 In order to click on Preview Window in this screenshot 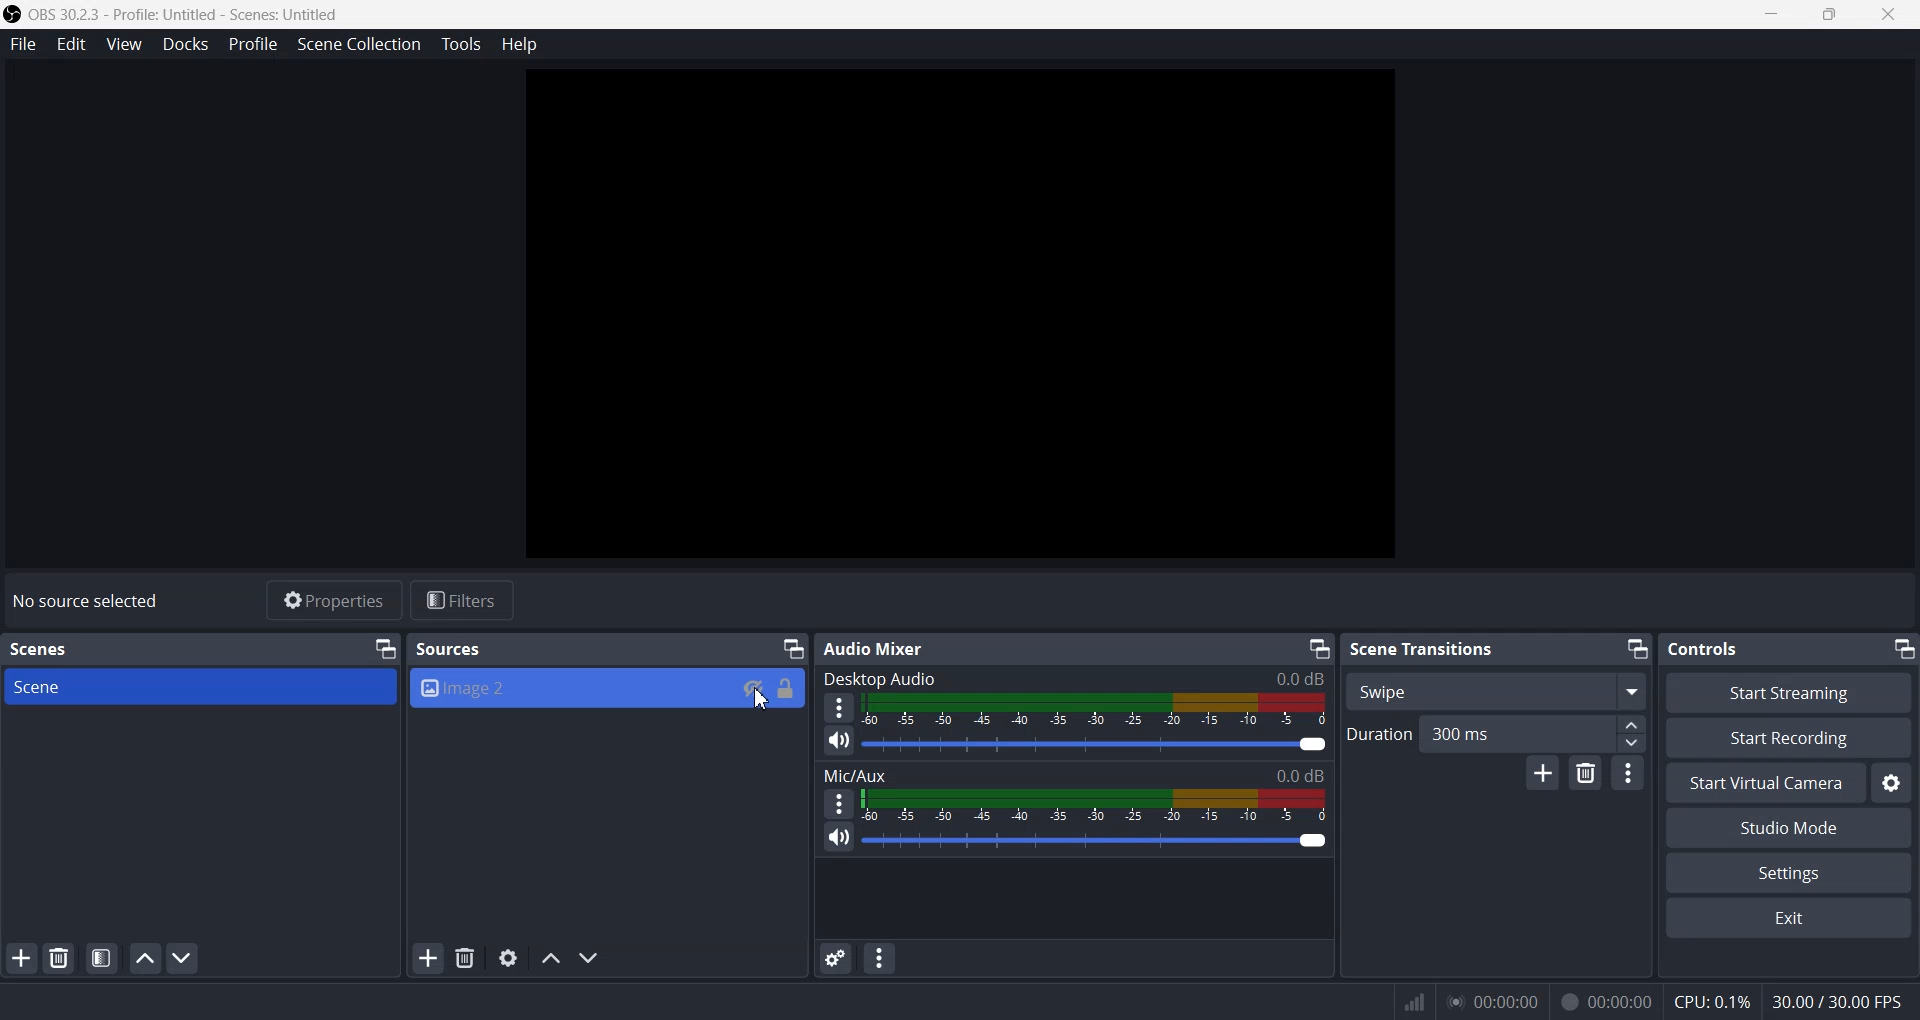, I will do `click(962, 313)`.